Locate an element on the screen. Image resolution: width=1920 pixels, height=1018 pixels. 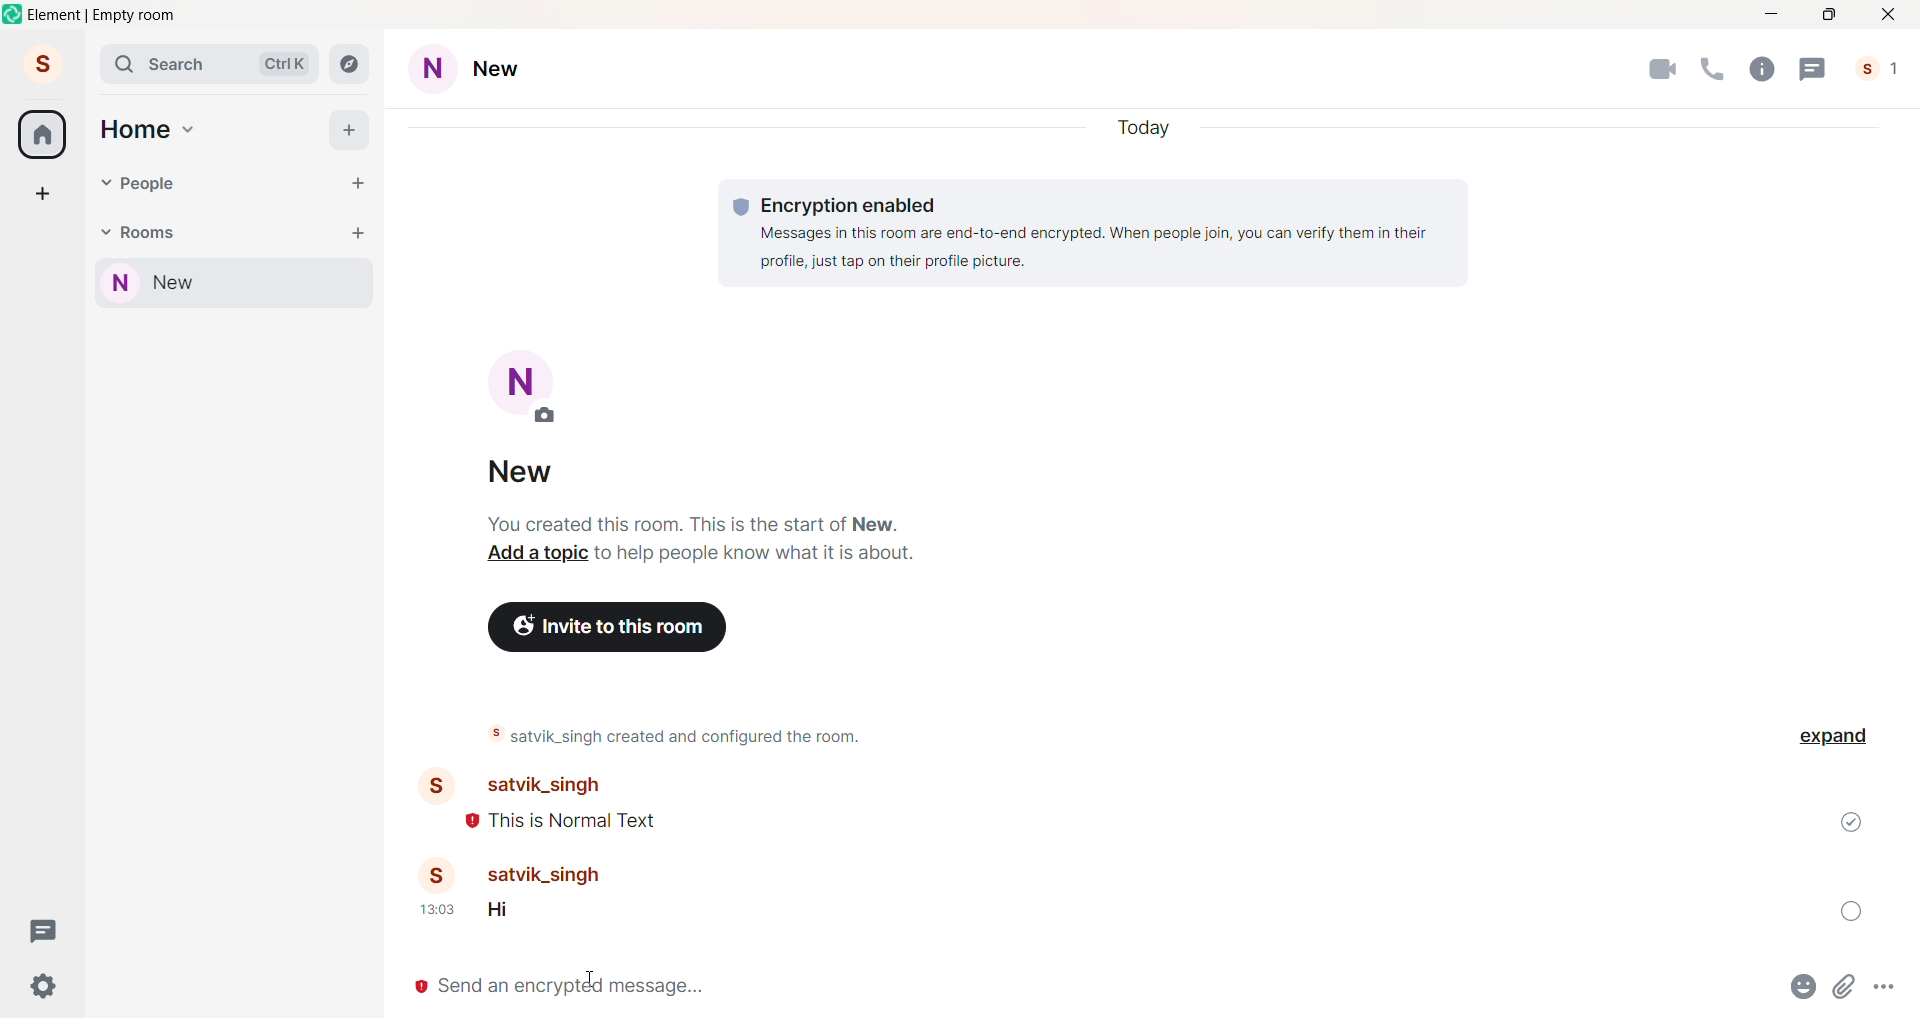
Encryption enabled Messages in this room are end-to-end encrypted. When people join, you can verify them in their profile, just tap on their profile picture. is located at coordinates (1094, 233).